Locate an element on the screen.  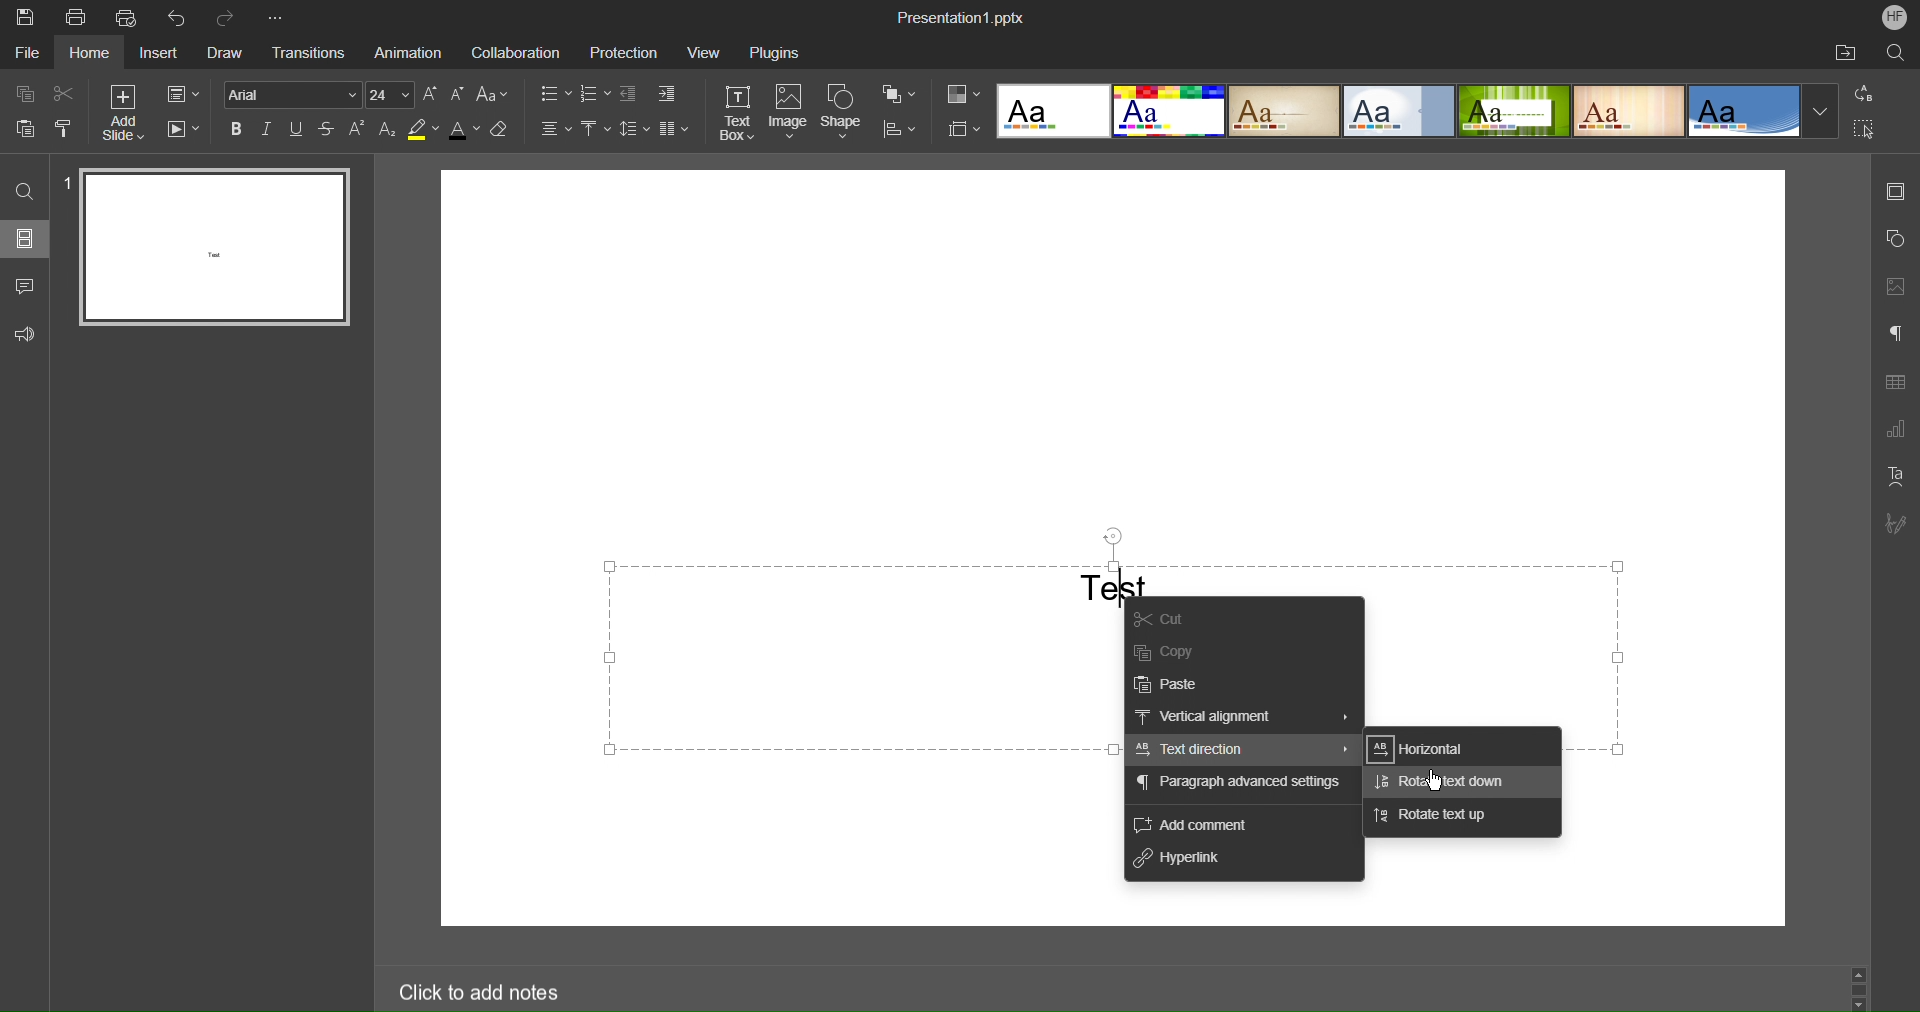
Columns is located at coordinates (673, 131).